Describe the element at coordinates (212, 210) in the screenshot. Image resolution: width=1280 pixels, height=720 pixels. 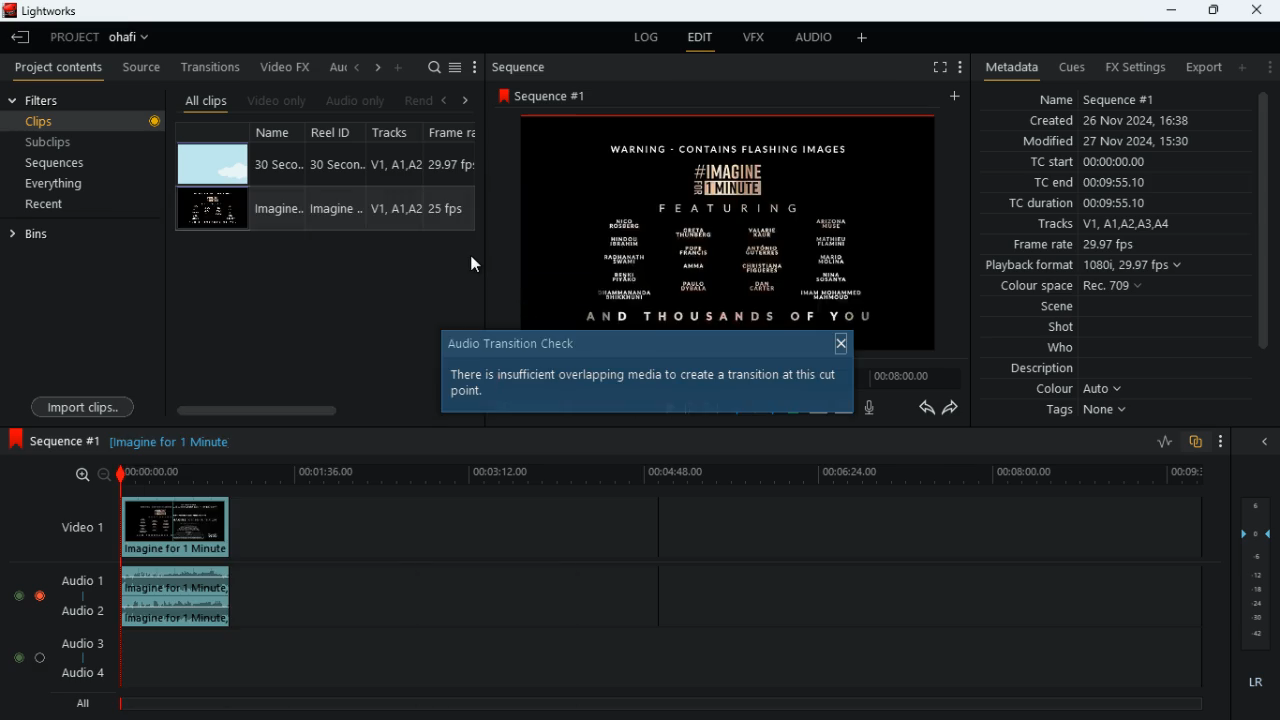
I see `image` at that location.